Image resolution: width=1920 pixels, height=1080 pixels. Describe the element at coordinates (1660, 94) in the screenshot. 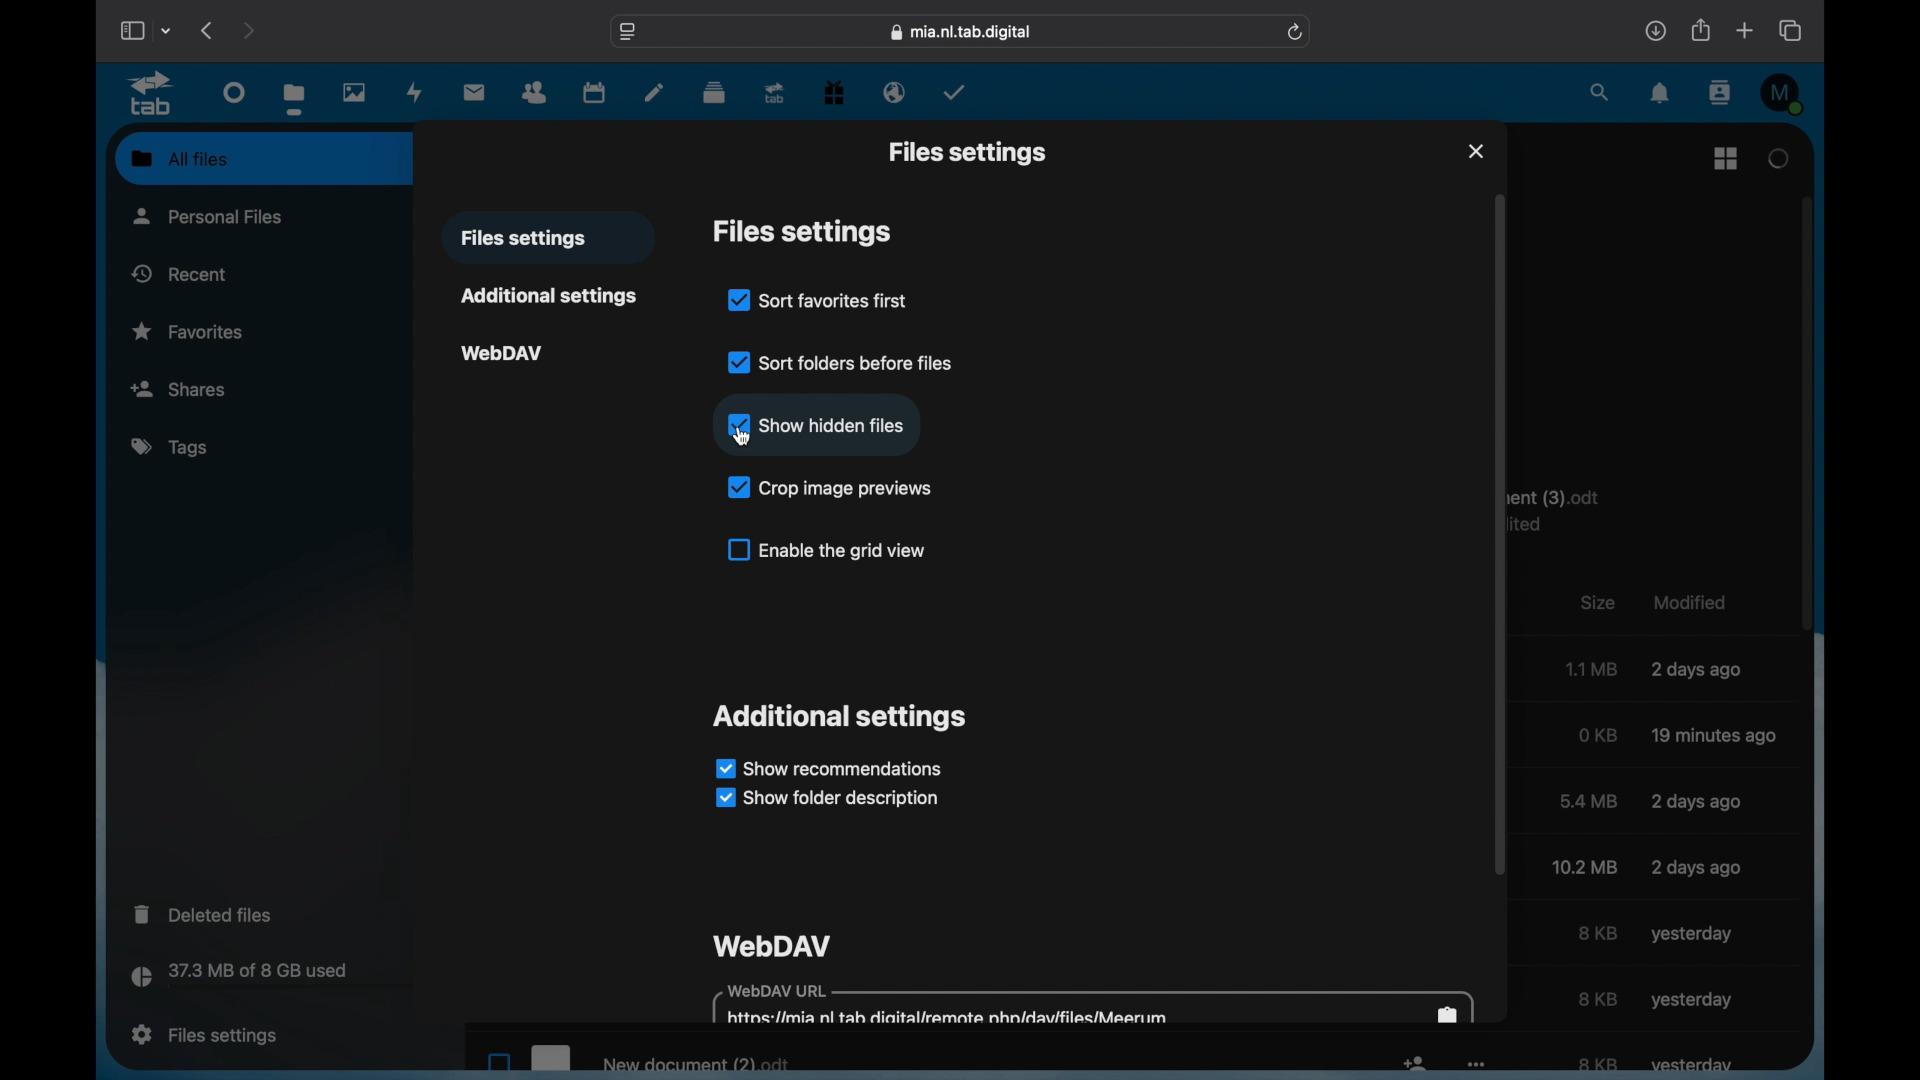

I see `notifications` at that location.